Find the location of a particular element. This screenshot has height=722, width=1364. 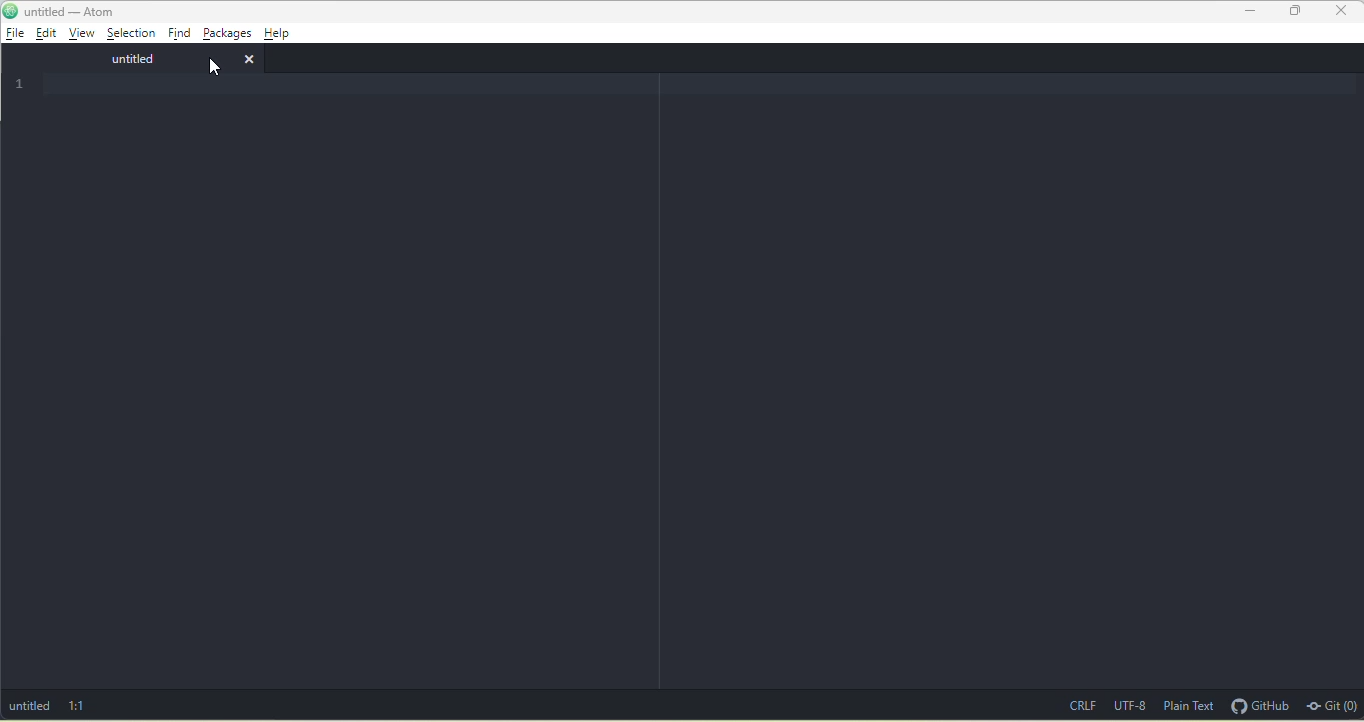

view is located at coordinates (84, 35).